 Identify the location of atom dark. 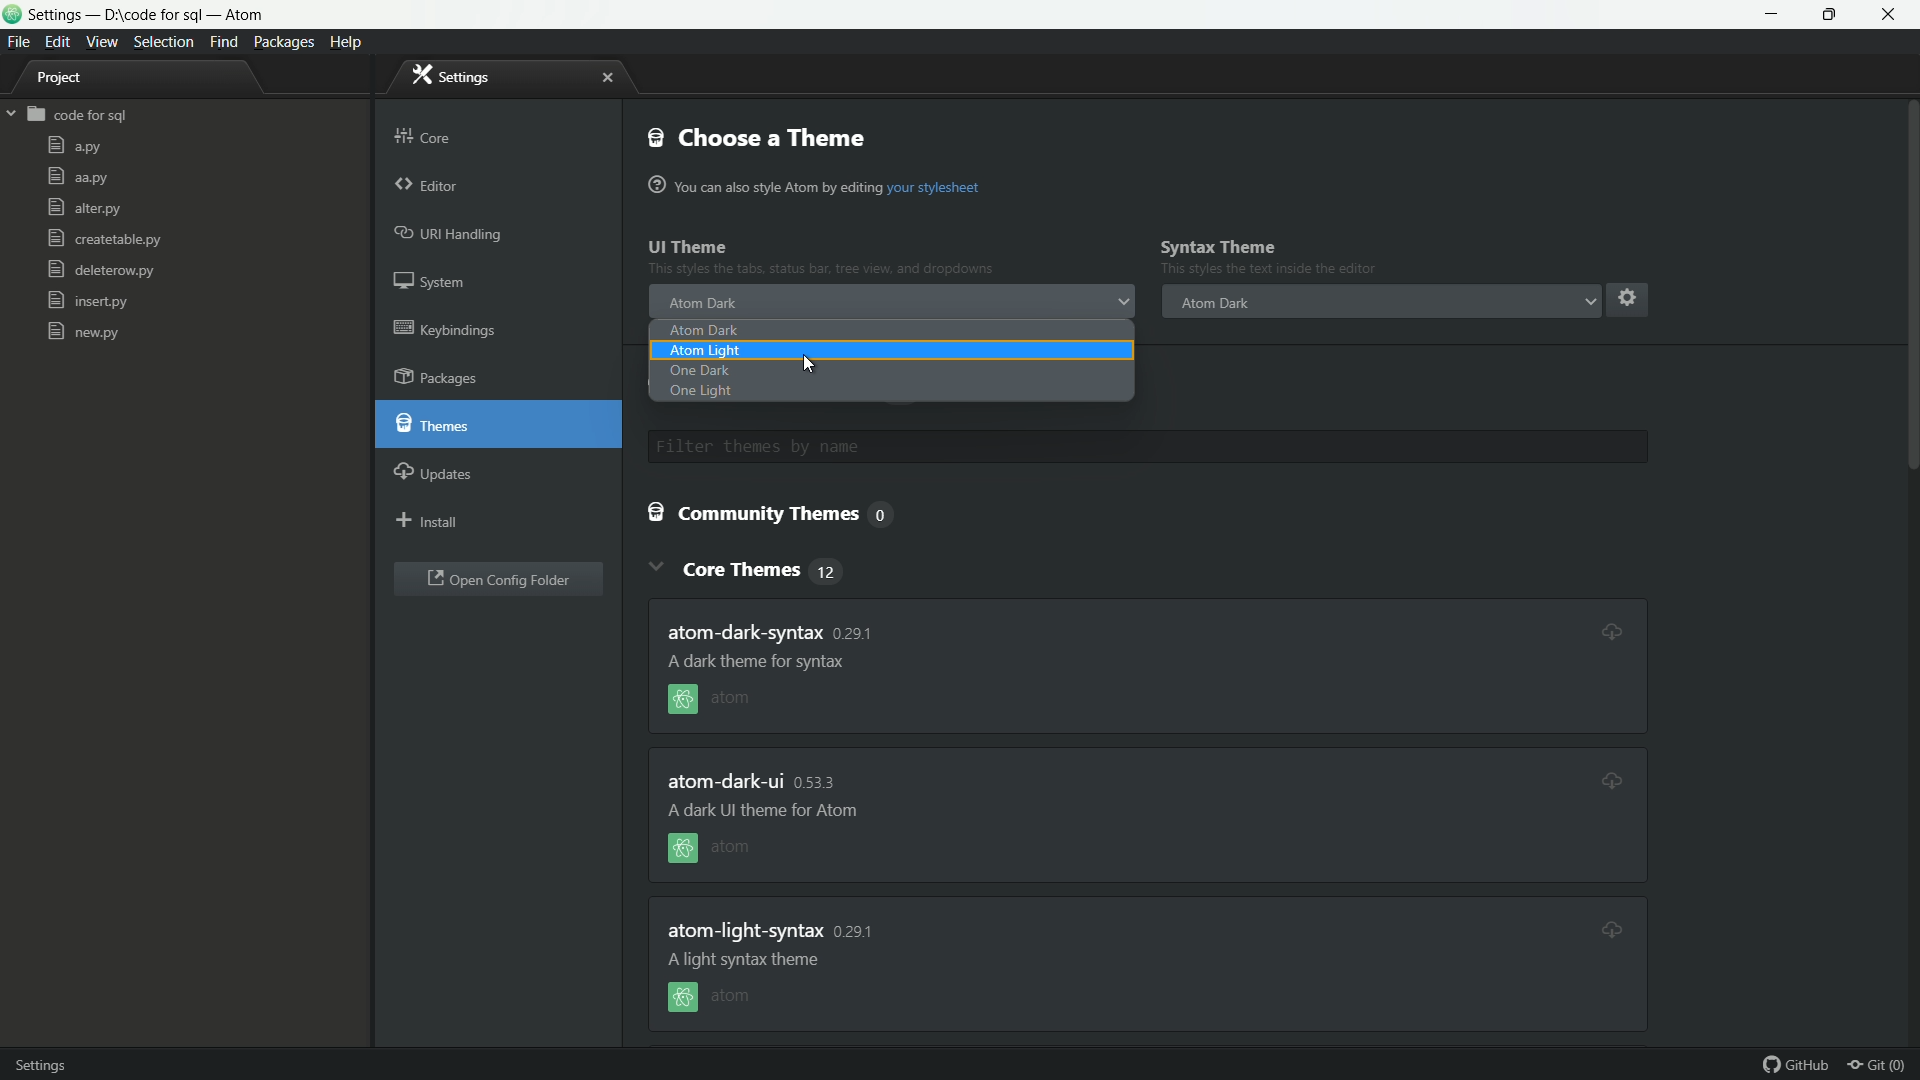
(703, 330).